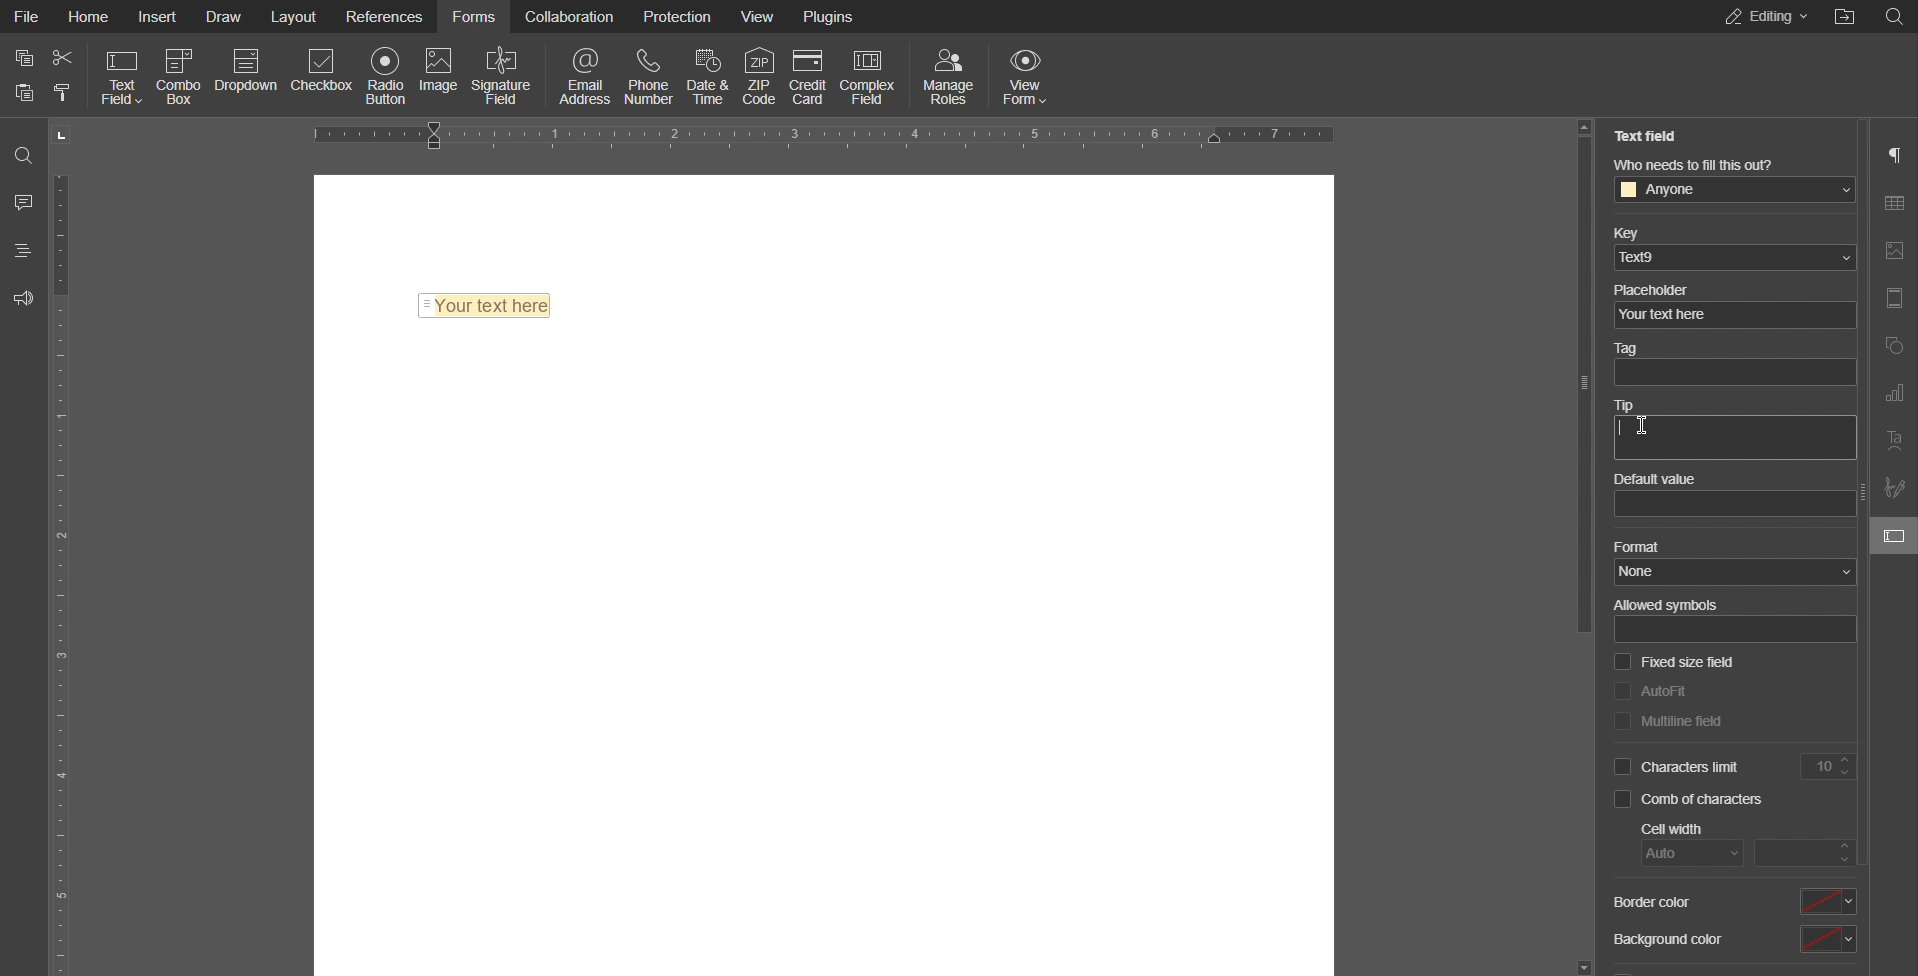 This screenshot has height=976, width=1918. What do you see at coordinates (20, 250) in the screenshot?
I see `Headings` at bounding box center [20, 250].